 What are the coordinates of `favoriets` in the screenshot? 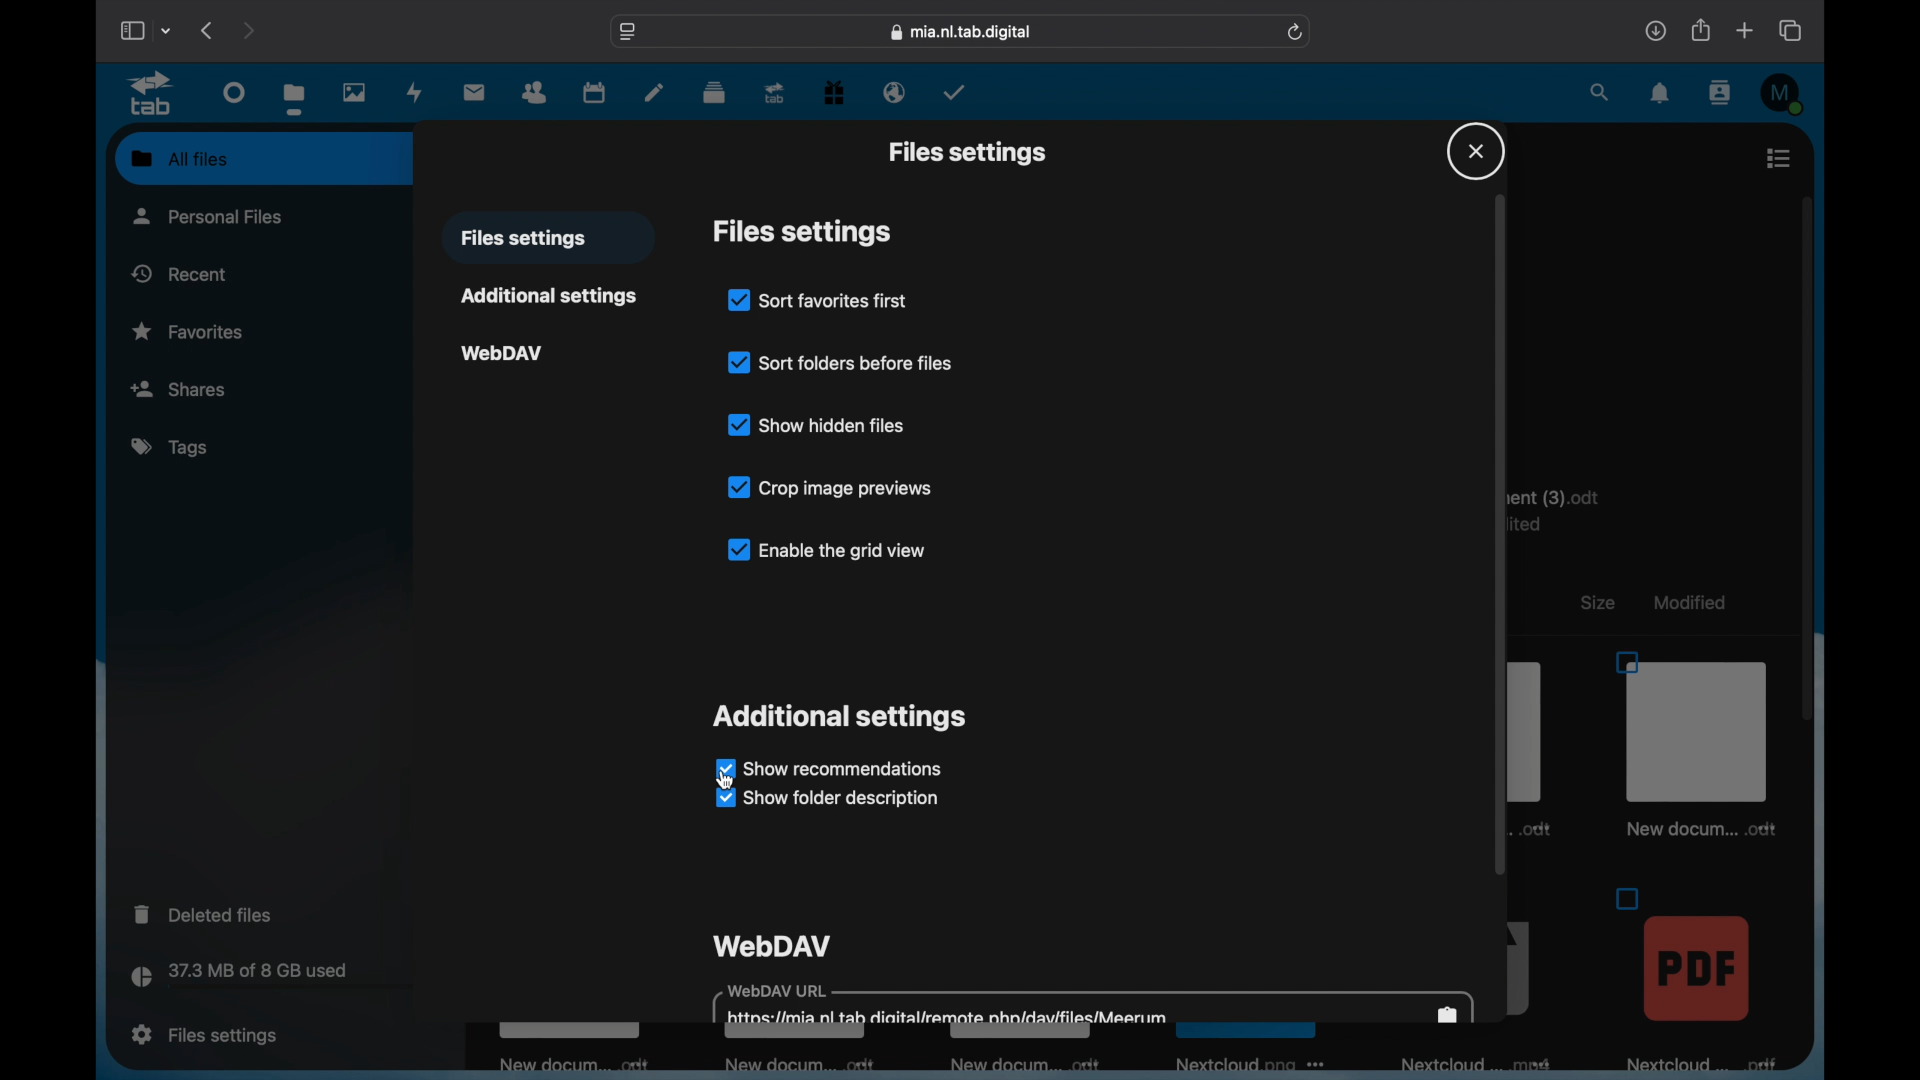 It's located at (190, 330).